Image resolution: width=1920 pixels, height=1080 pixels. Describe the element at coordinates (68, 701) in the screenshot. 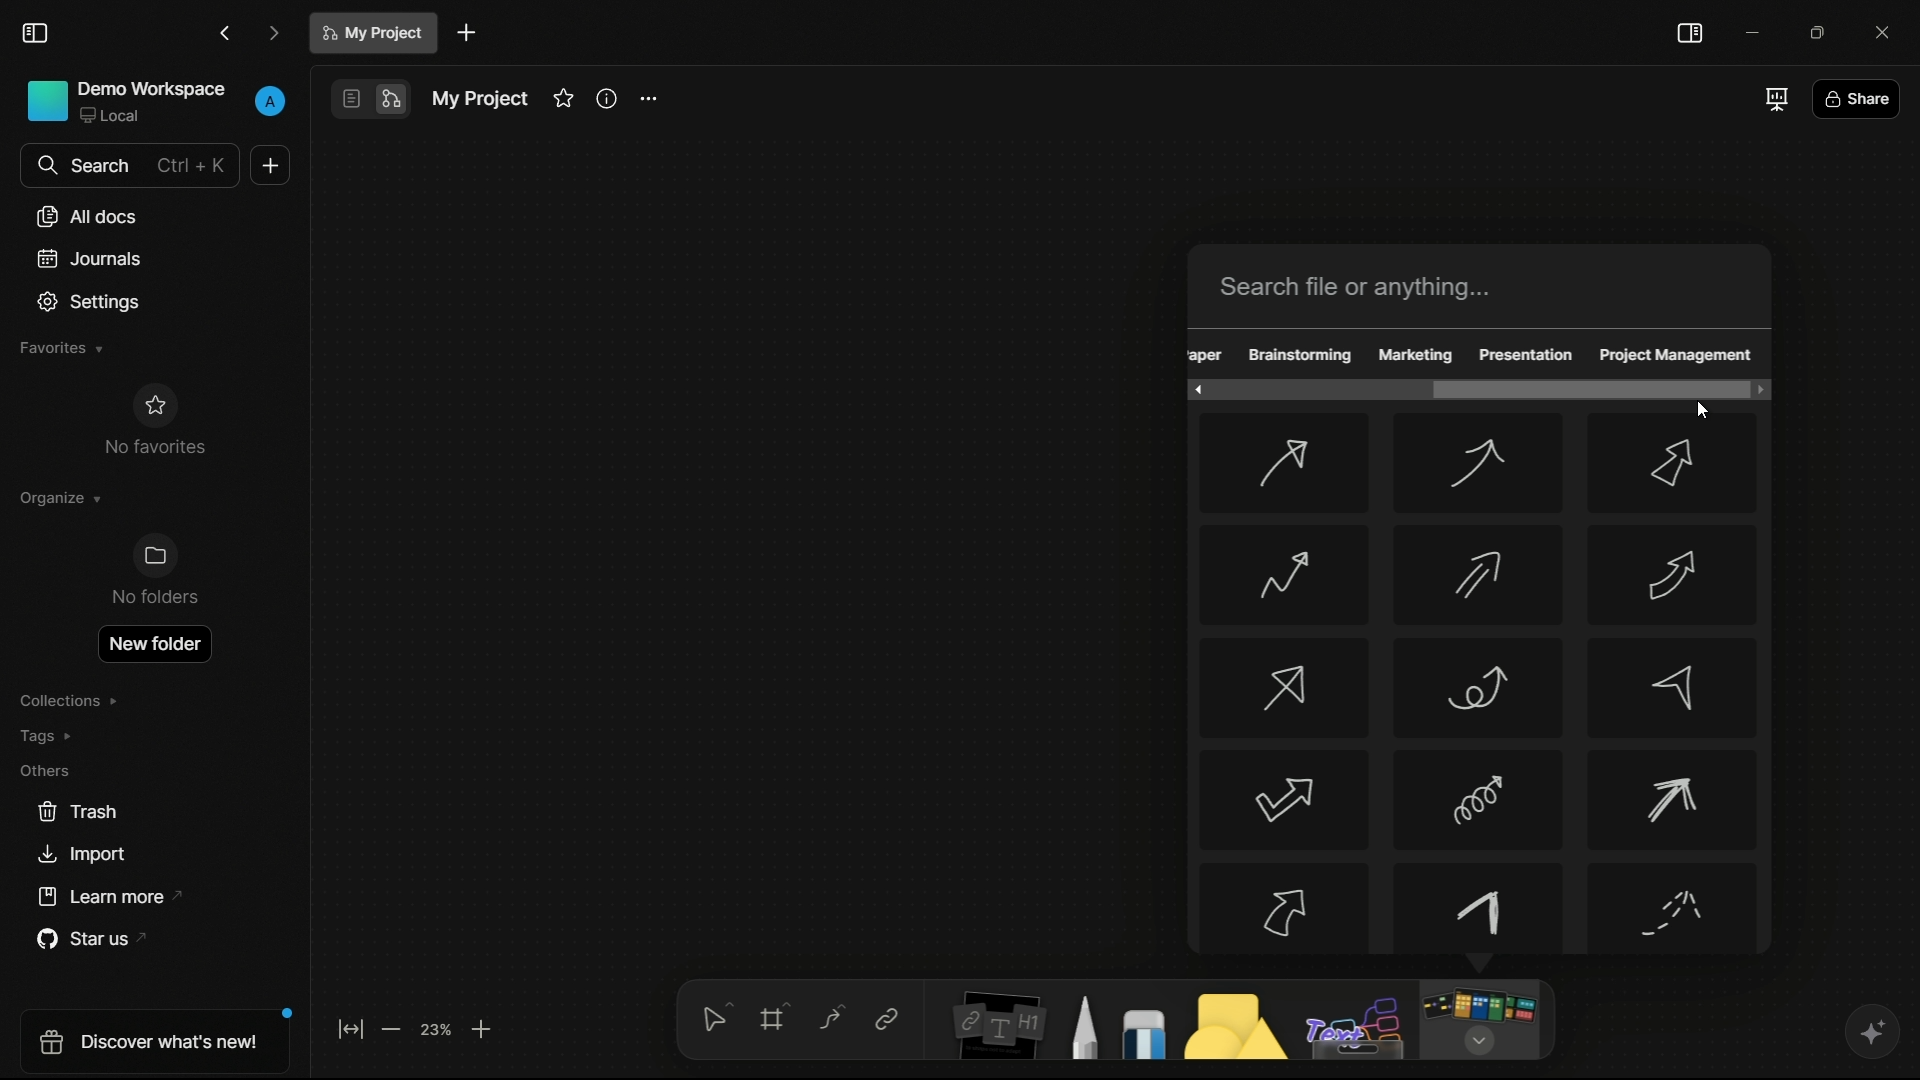

I see `collections` at that location.